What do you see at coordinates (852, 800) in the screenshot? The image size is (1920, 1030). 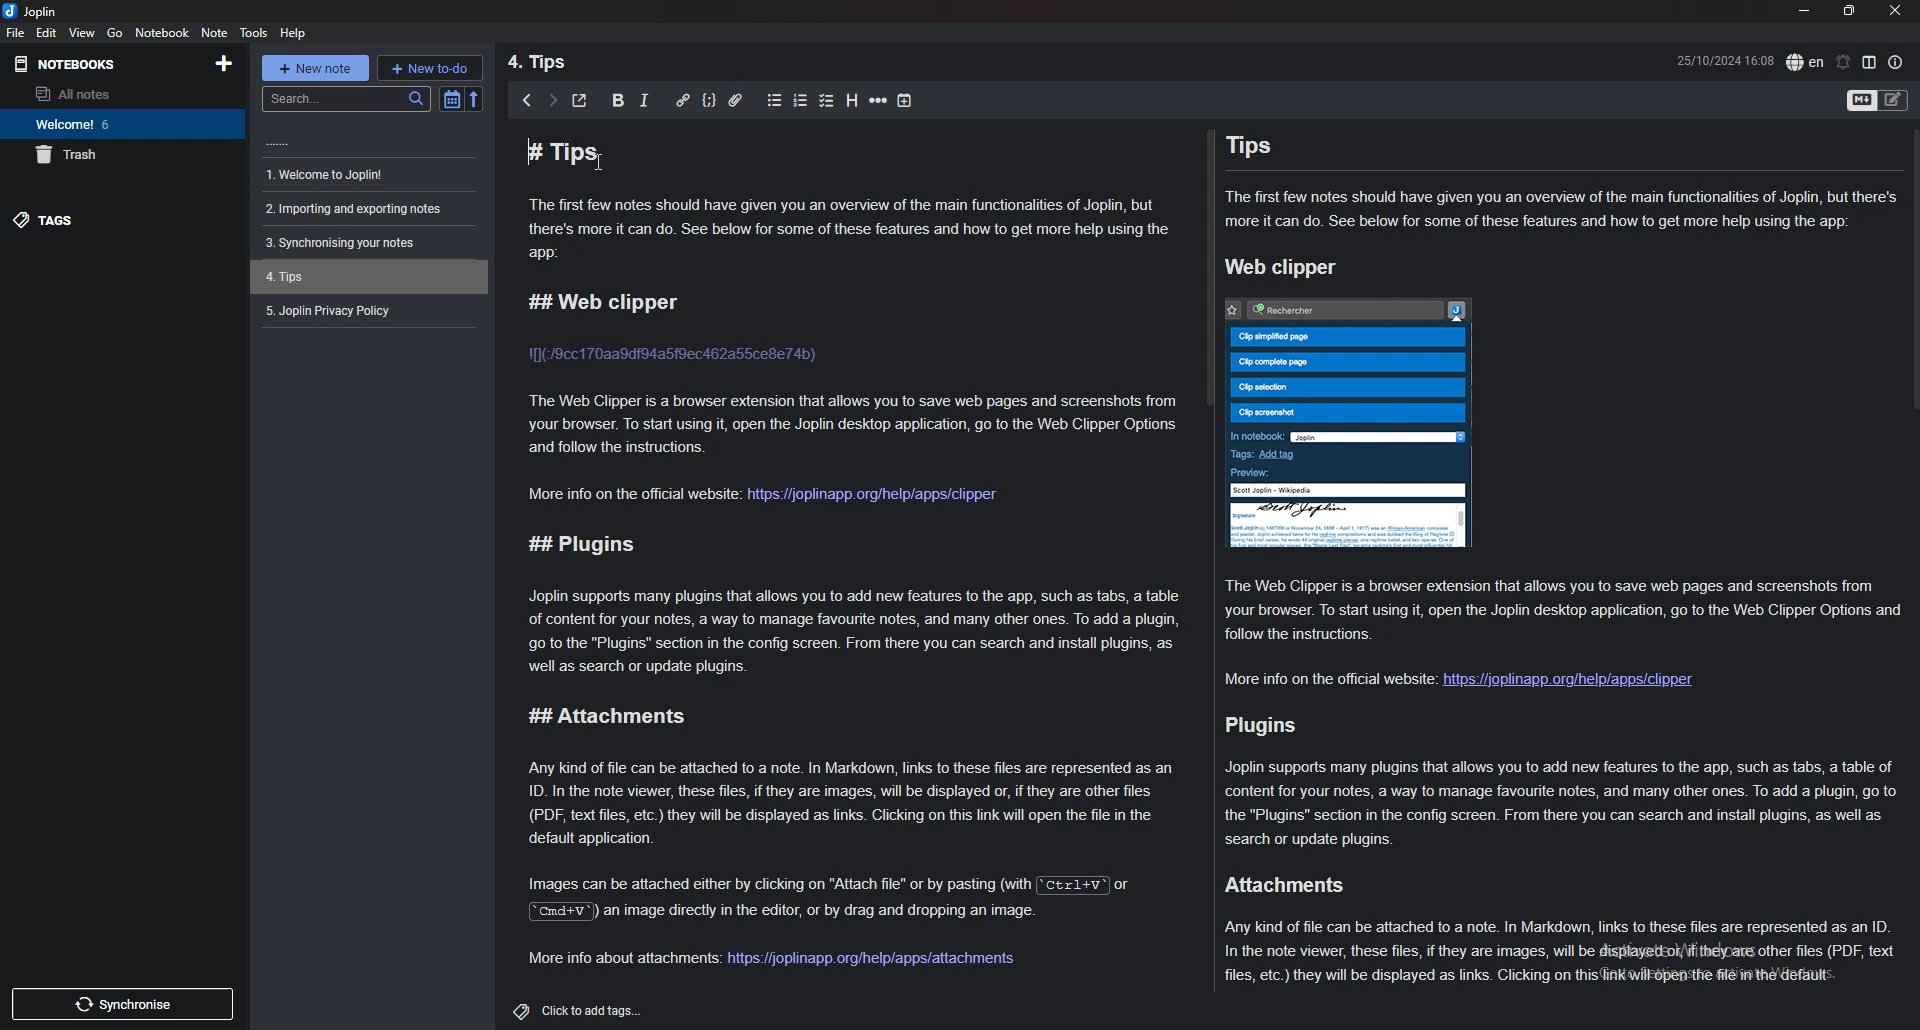 I see `Any kind of file can be attached to a note. In Markdown, links to these files are represented as an
1D. In the note viewer, these files, if they are images, wil be displayed or, if they are other files
(PDF, text files, etc.) they will be displayed as links. Clicking on this link will open the file in the
default application.` at bounding box center [852, 800].